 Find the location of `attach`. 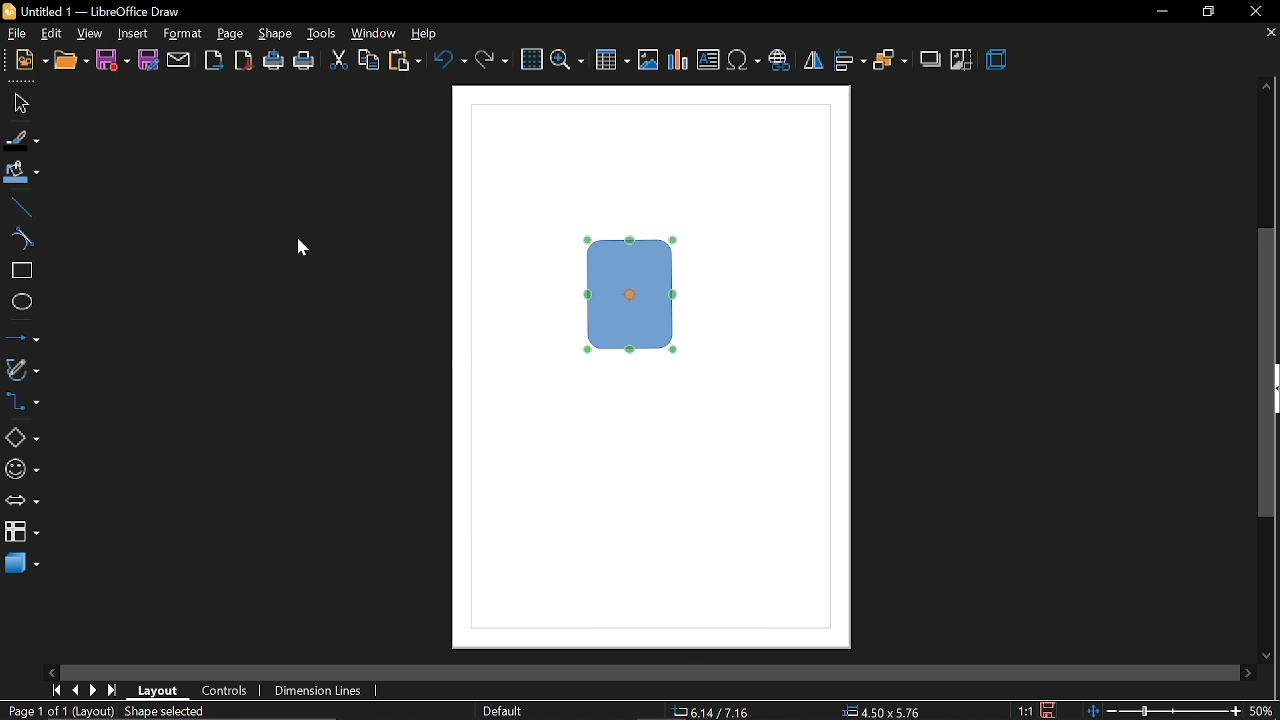

attach is located at coordinates (178, 59).